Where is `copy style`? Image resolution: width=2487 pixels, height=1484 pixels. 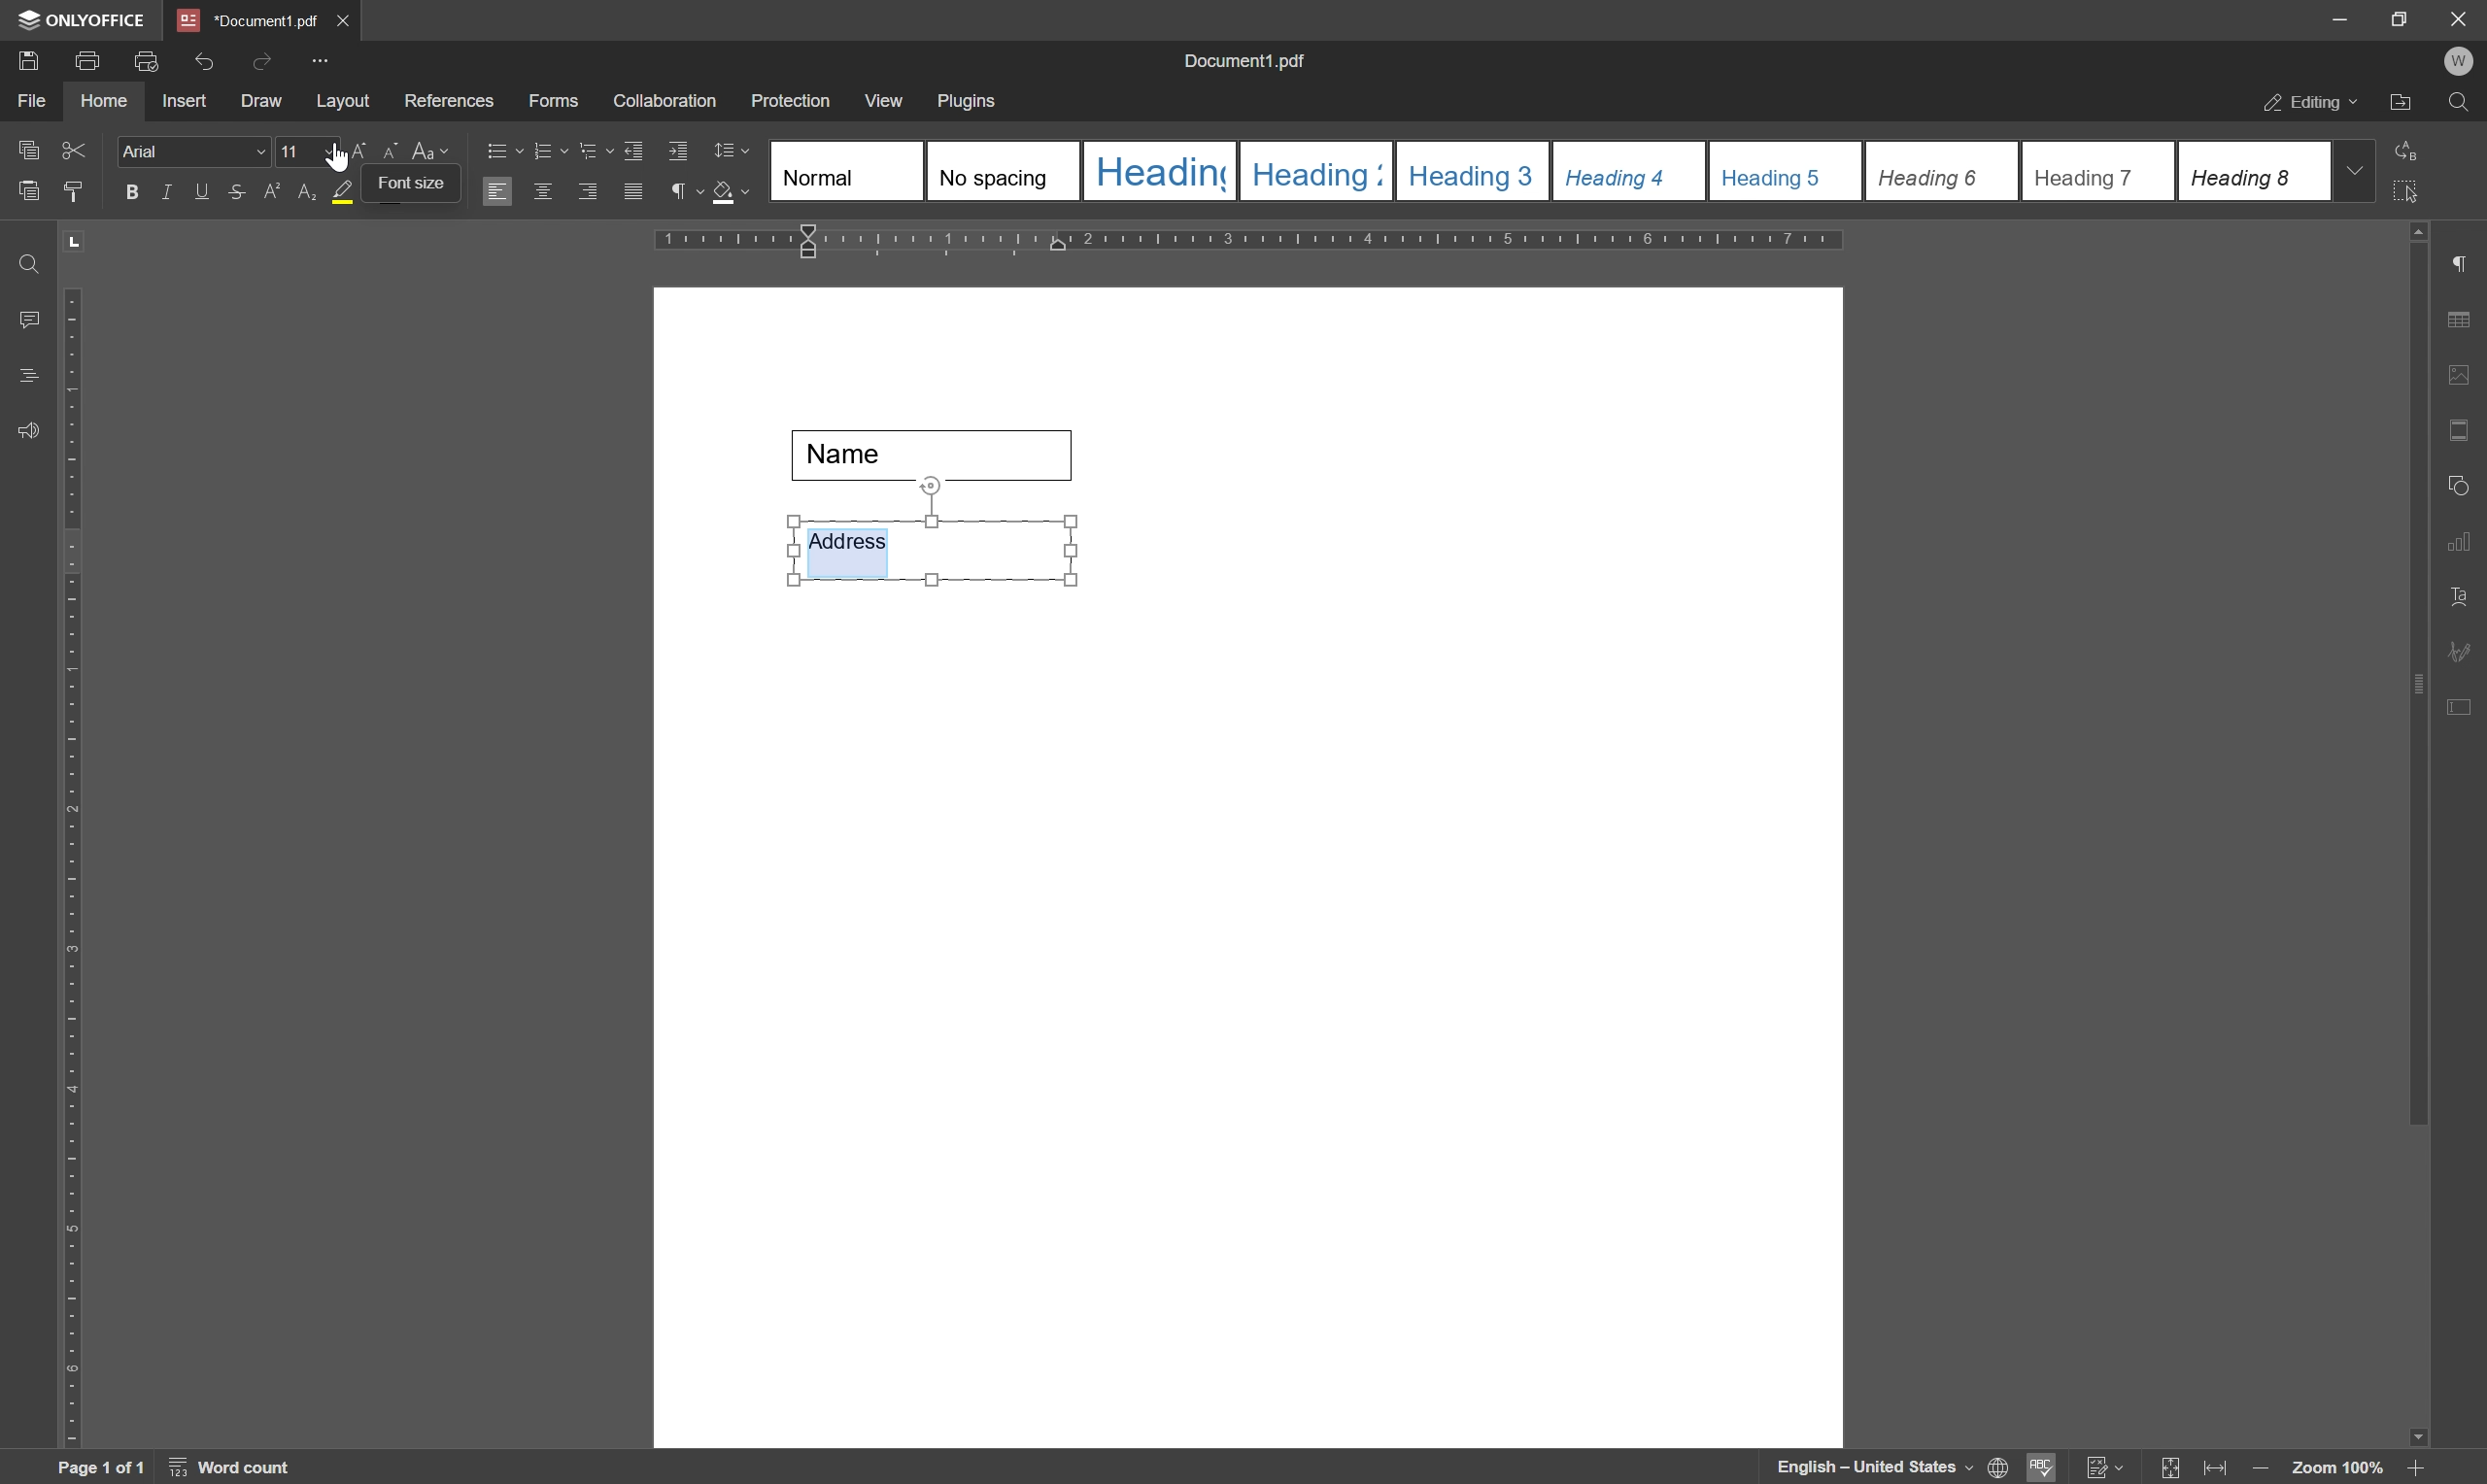 copy style is located at coordinates (75, 189).